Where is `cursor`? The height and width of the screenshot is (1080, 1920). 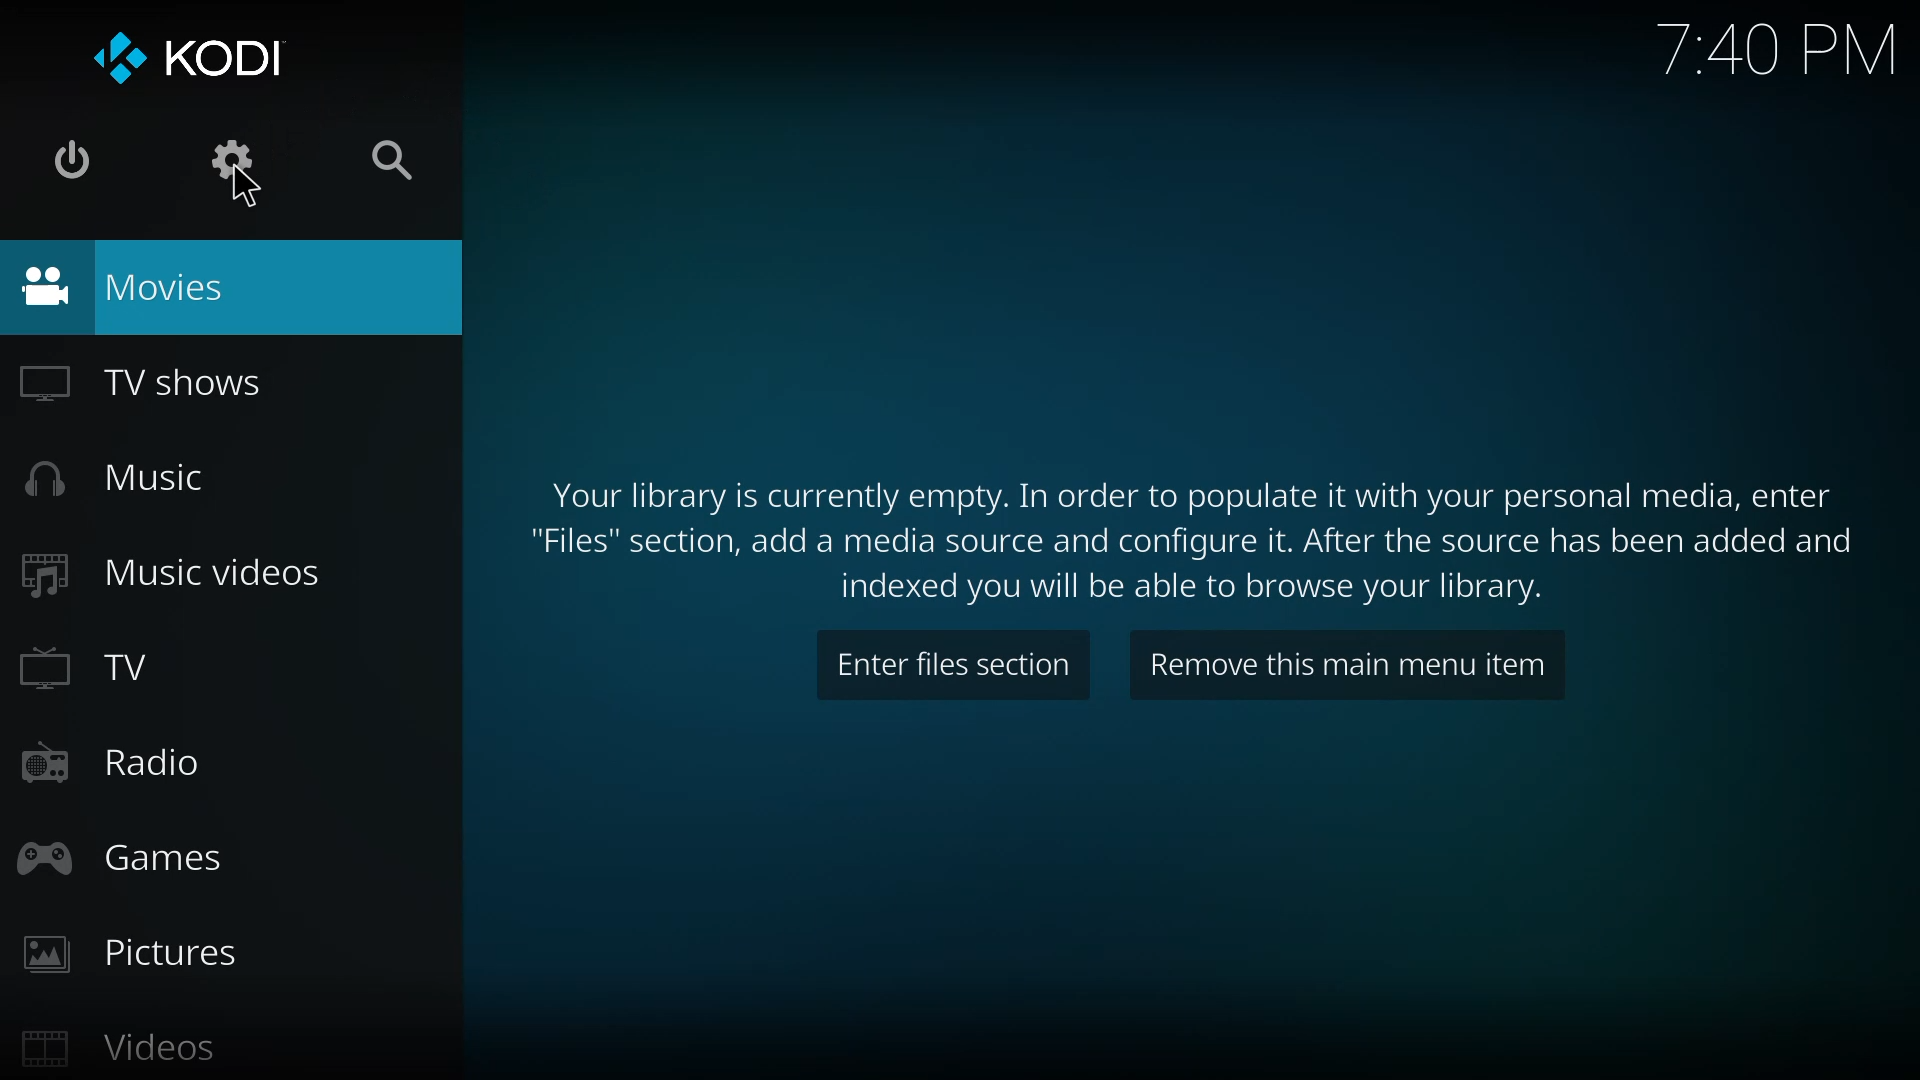 cursor is located at coordinates (250, 188).